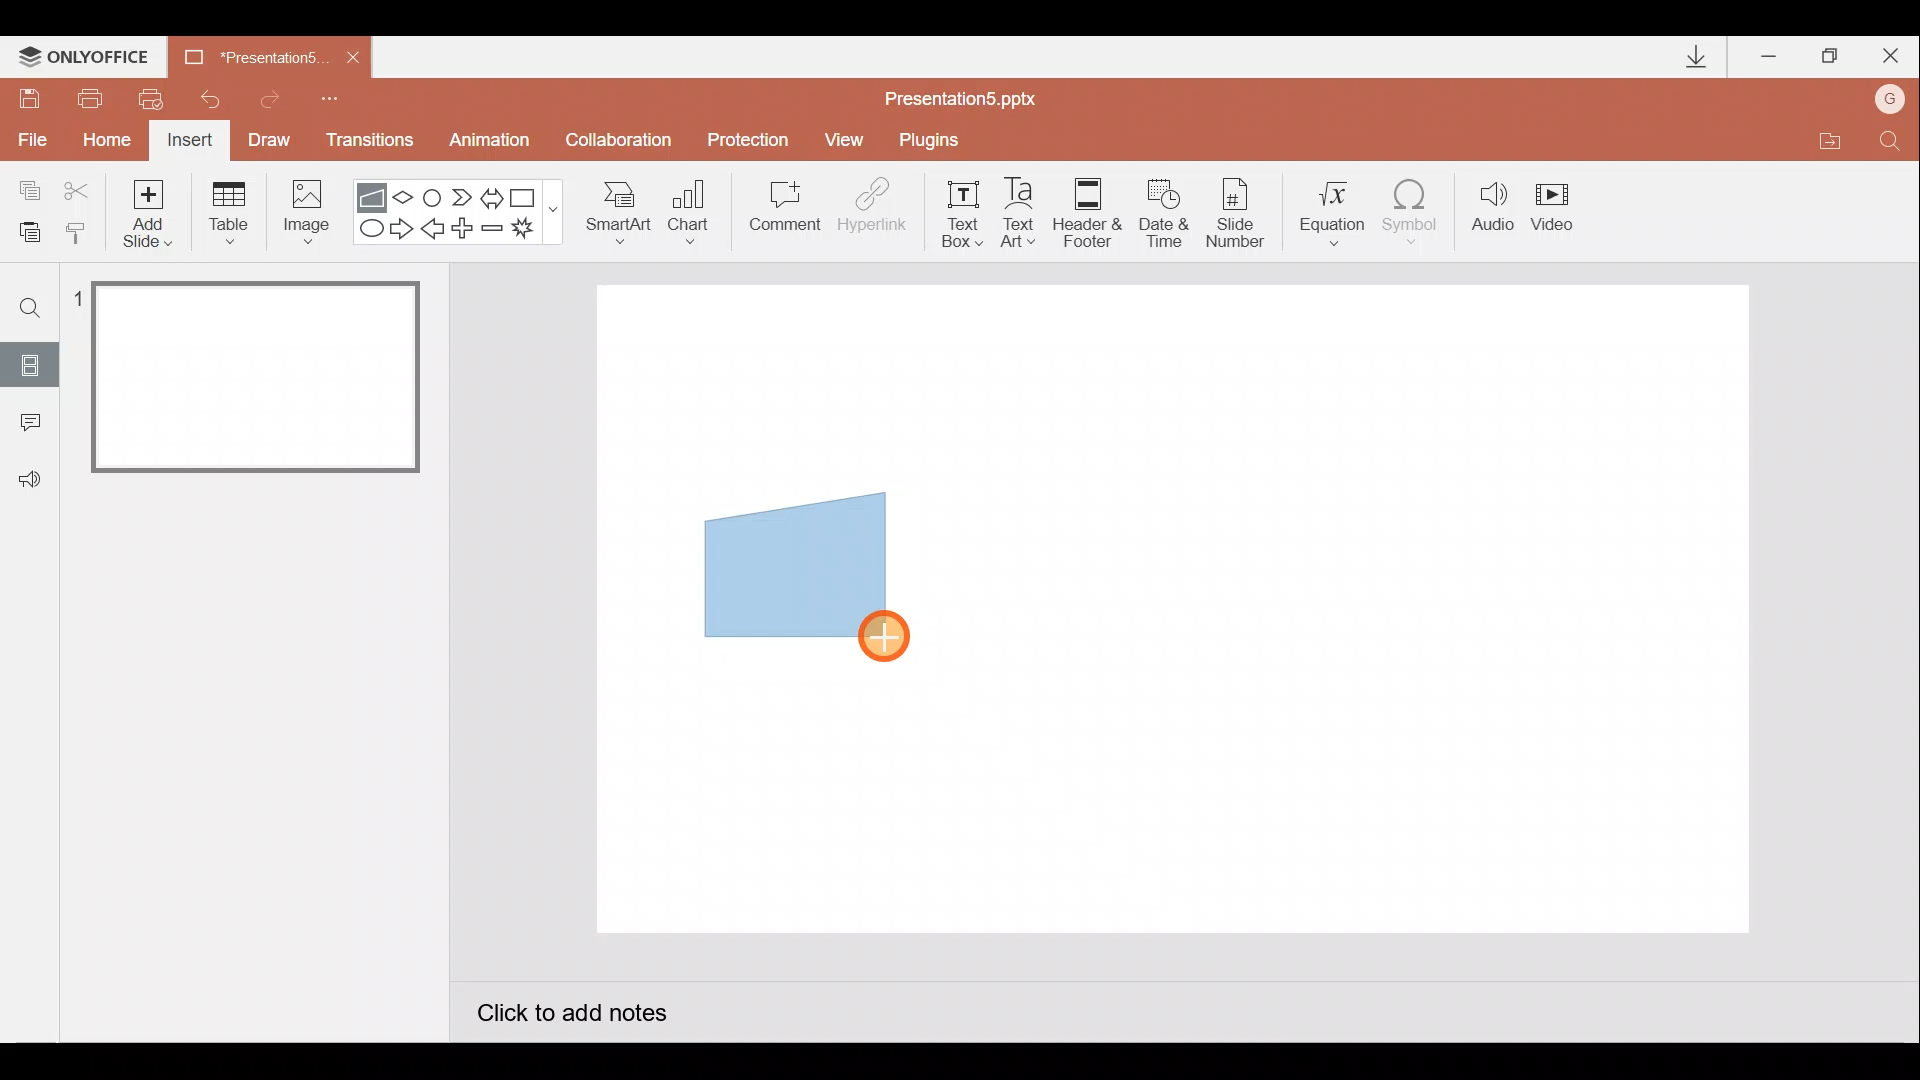 Image resolution: width=1920 pixels, height=1080 pixels. I want to click on Hyperlink, so click(874, 212).